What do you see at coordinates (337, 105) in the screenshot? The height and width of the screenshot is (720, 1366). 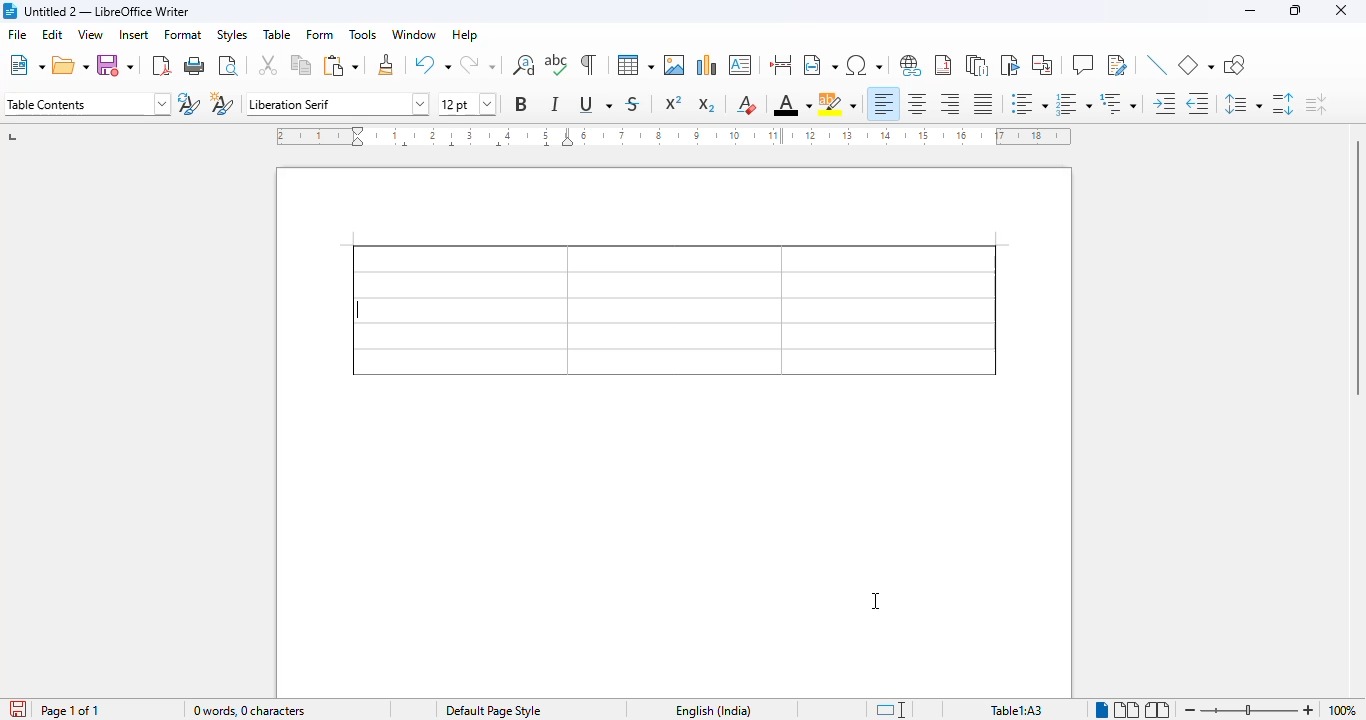 I see `font name` at bounding box center [337, 105].